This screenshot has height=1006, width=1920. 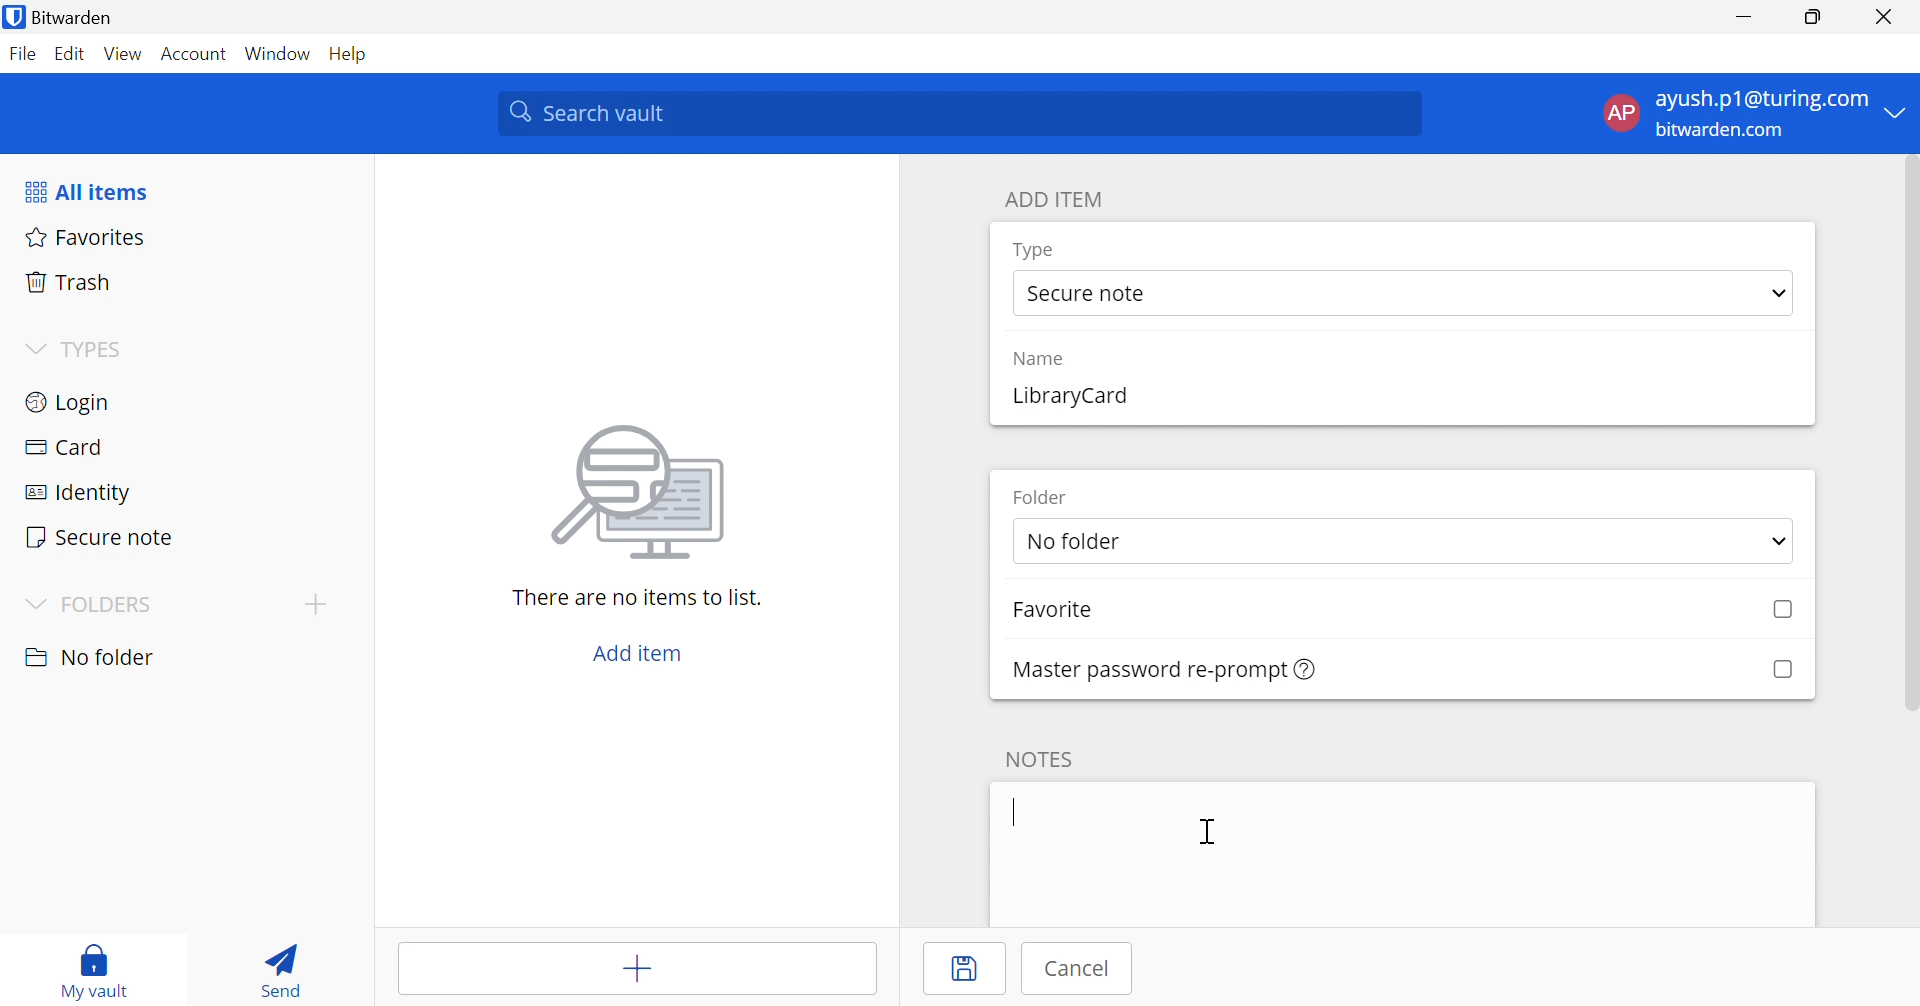 I want to click on Cancel, so click(x=1071, y=971).